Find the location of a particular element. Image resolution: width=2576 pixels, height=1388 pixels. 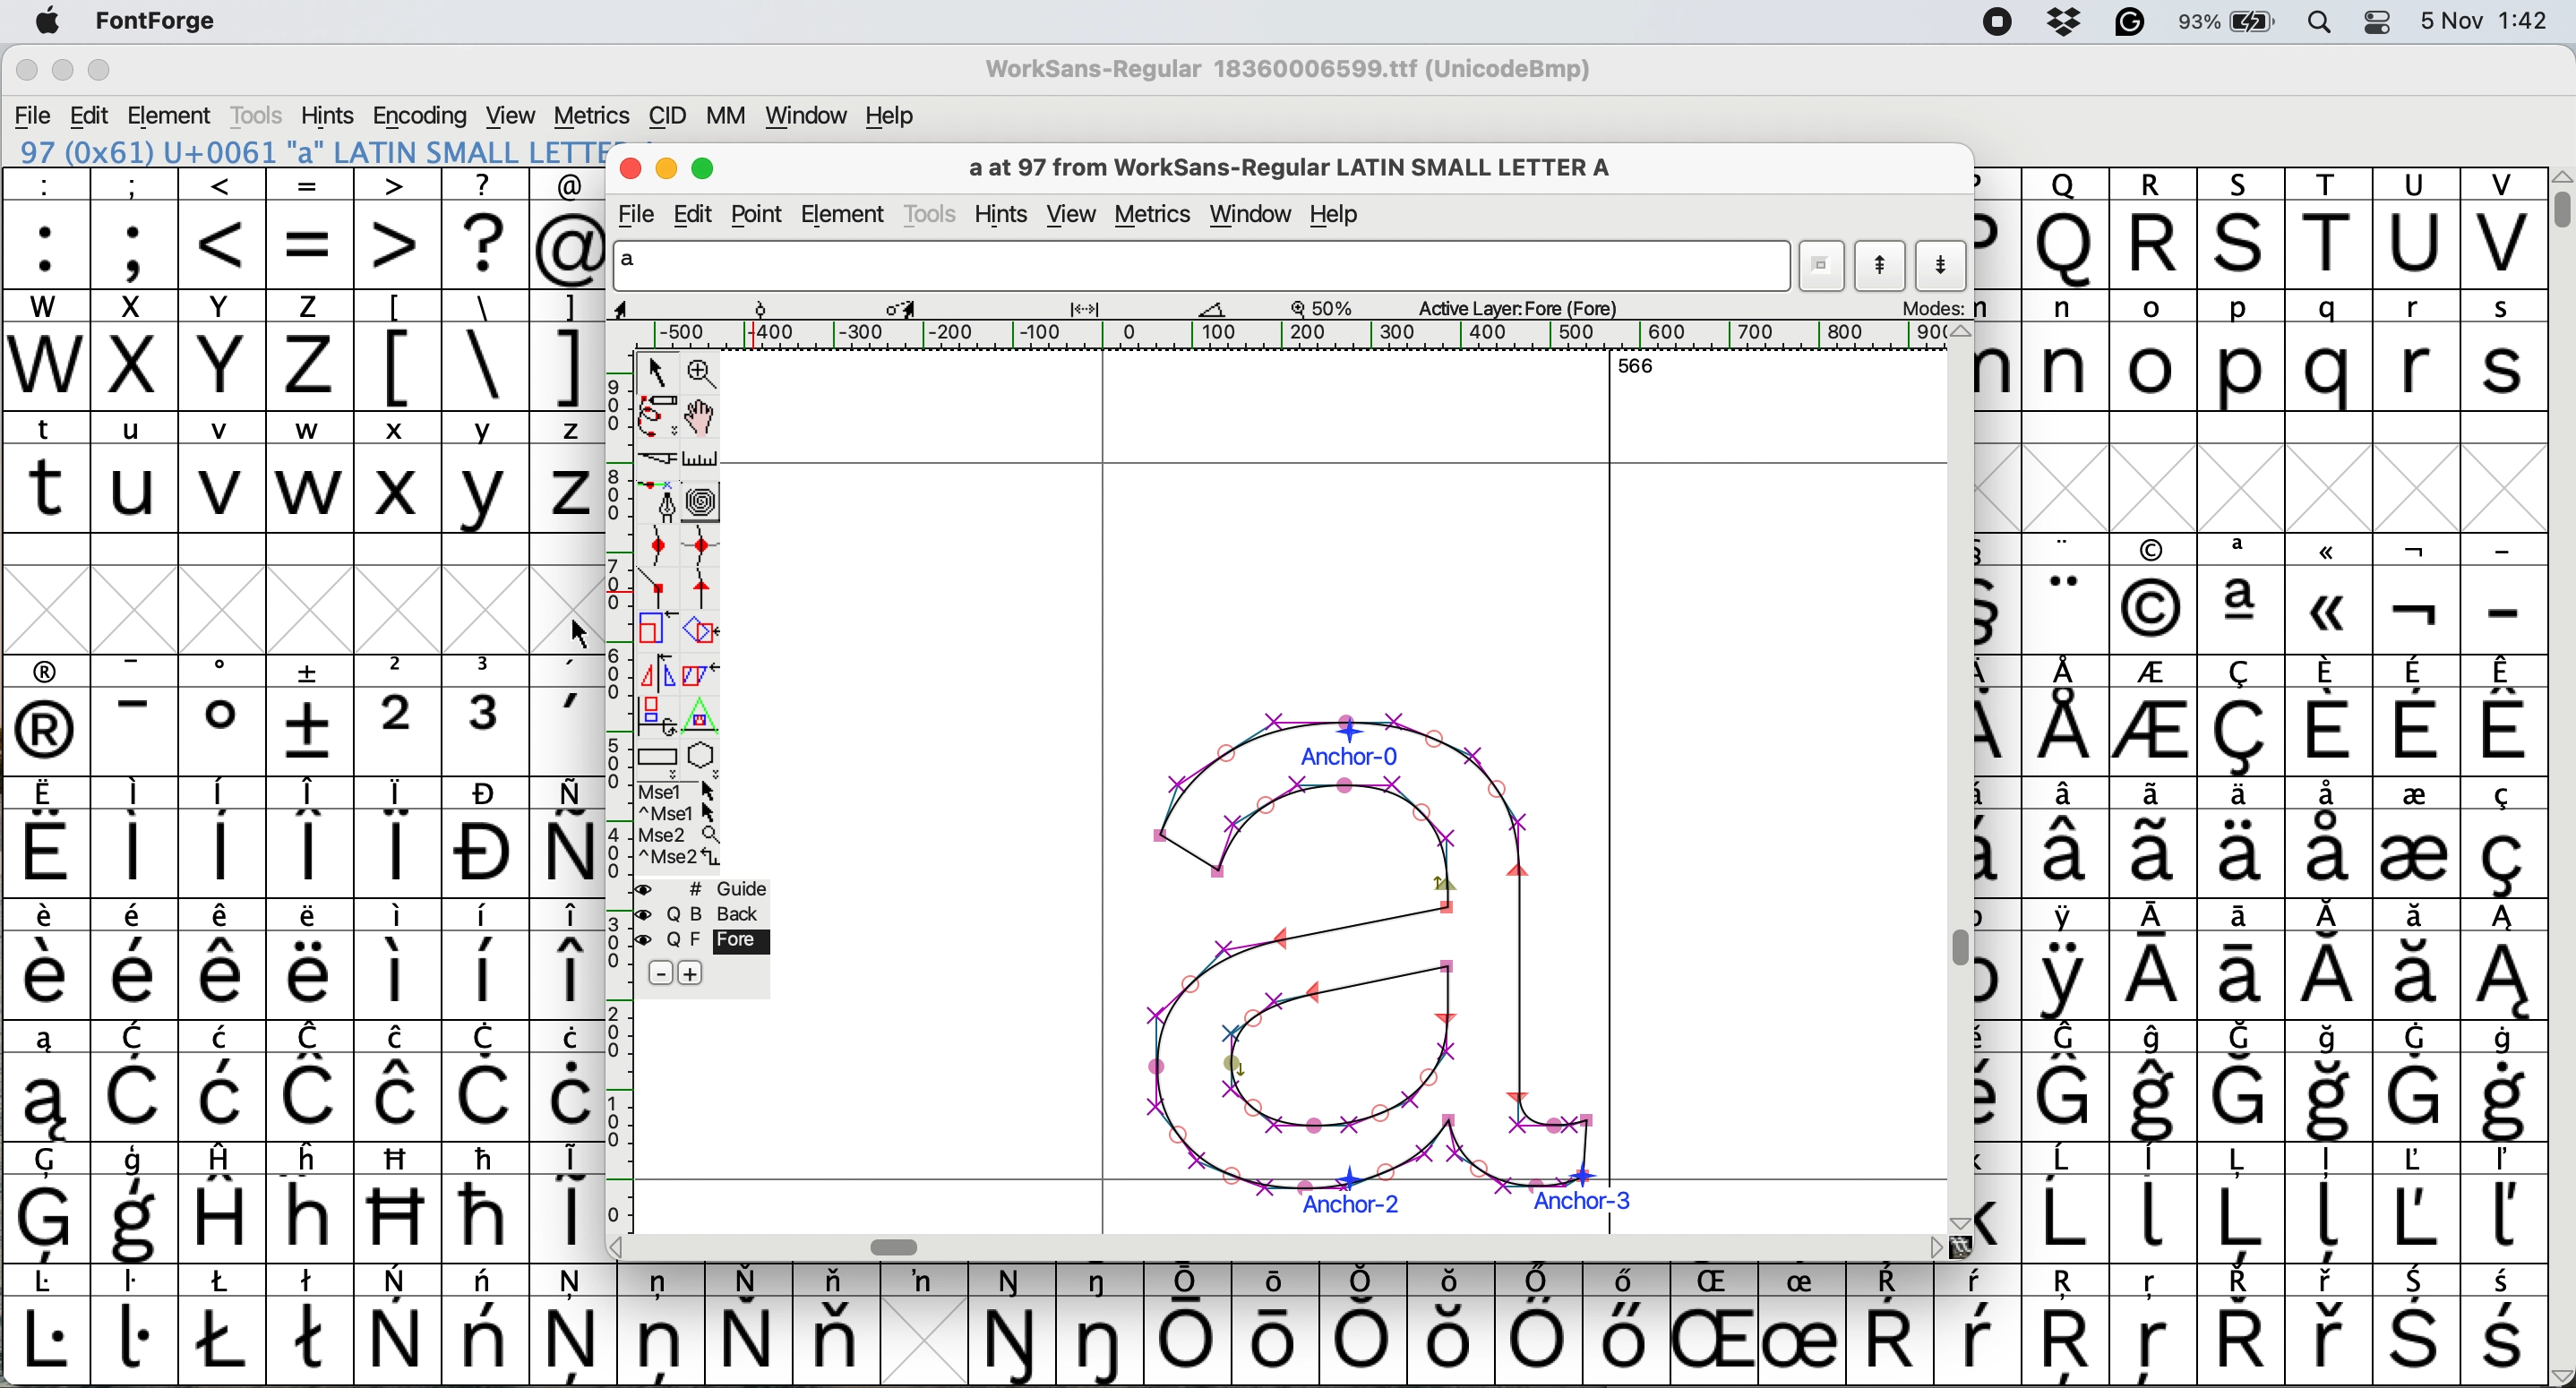

symbol is located at coordinates (312, 837).